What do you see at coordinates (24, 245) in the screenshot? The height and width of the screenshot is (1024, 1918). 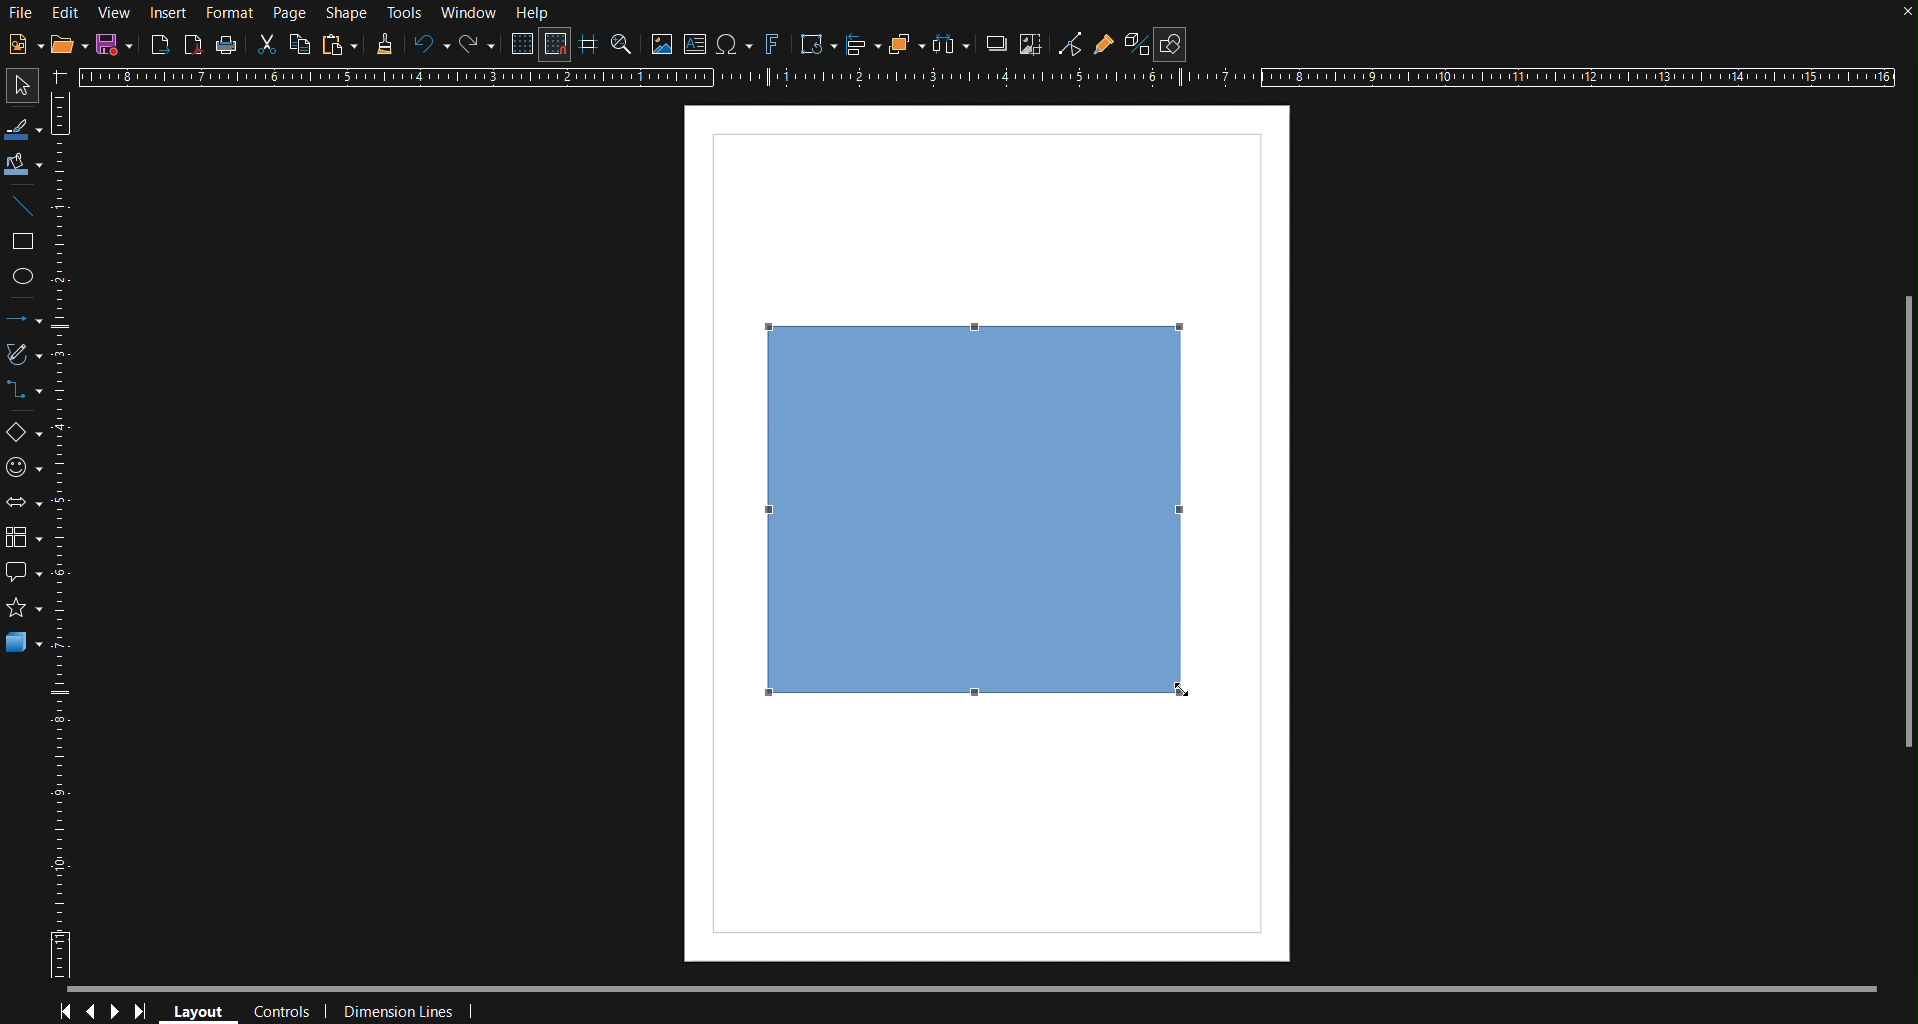 I see `Rectangle` at bounding box center [24, 245].